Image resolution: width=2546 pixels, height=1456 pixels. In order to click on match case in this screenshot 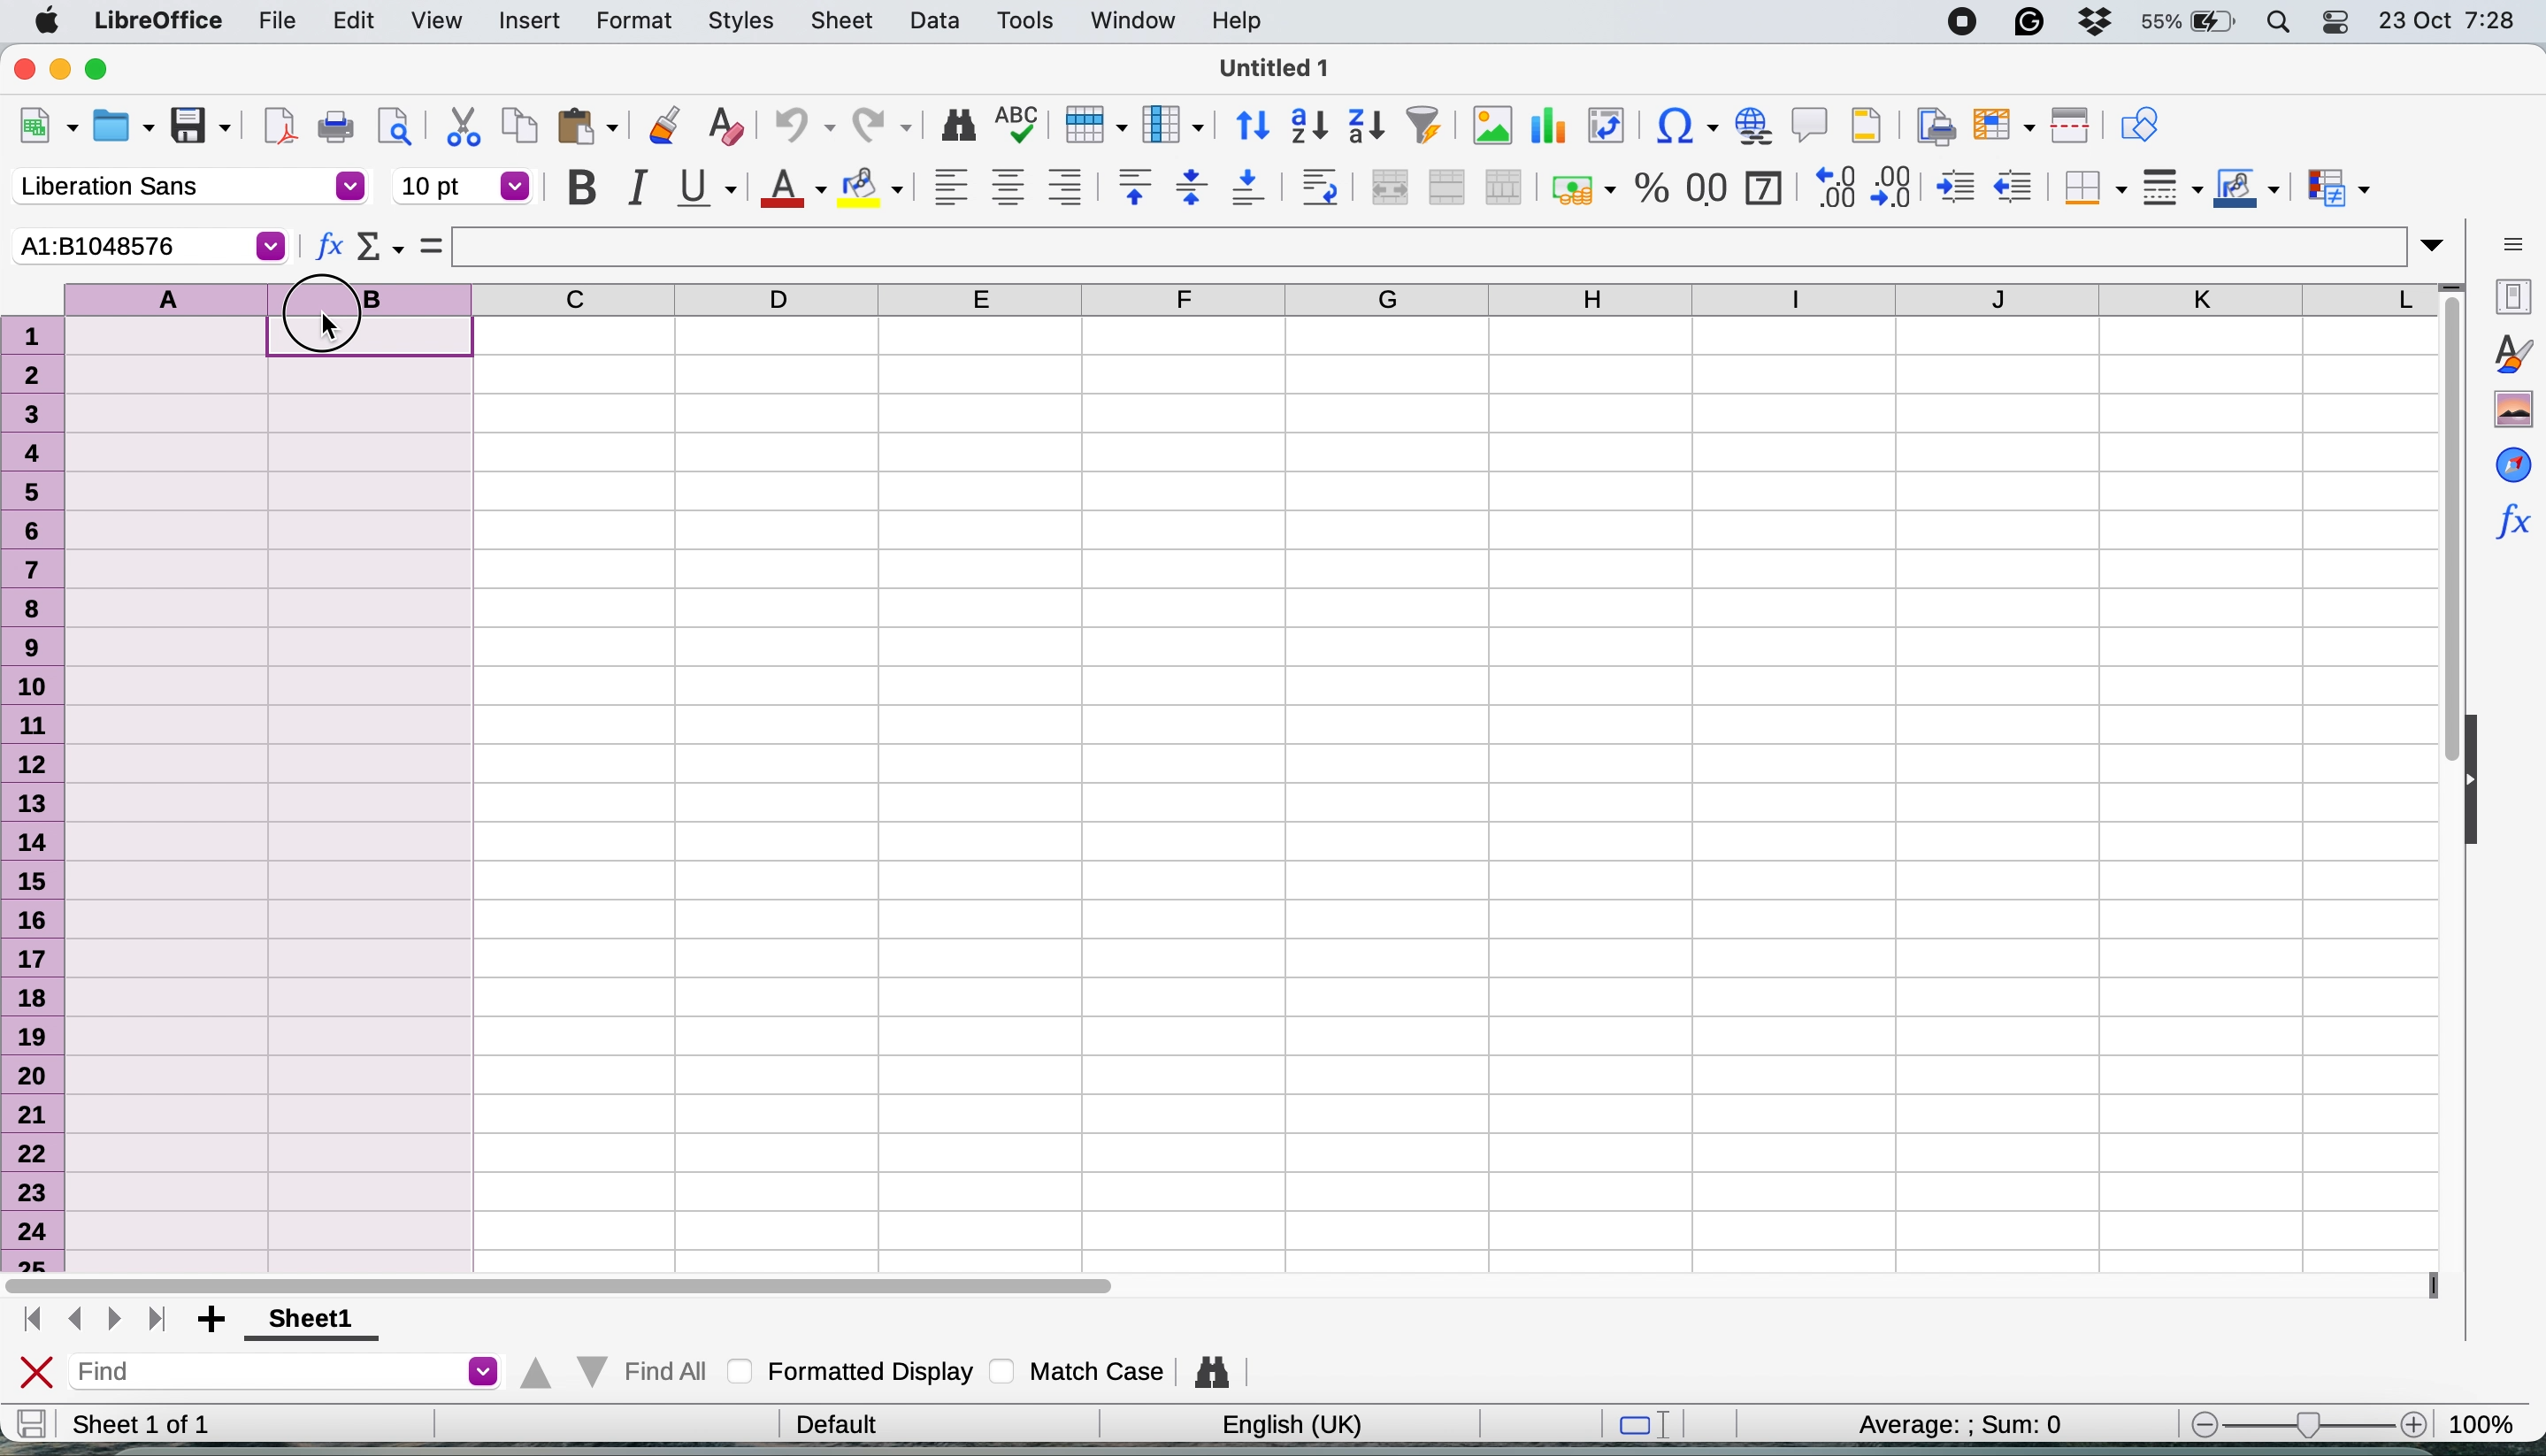, I will do `click(1083, 1372)`.